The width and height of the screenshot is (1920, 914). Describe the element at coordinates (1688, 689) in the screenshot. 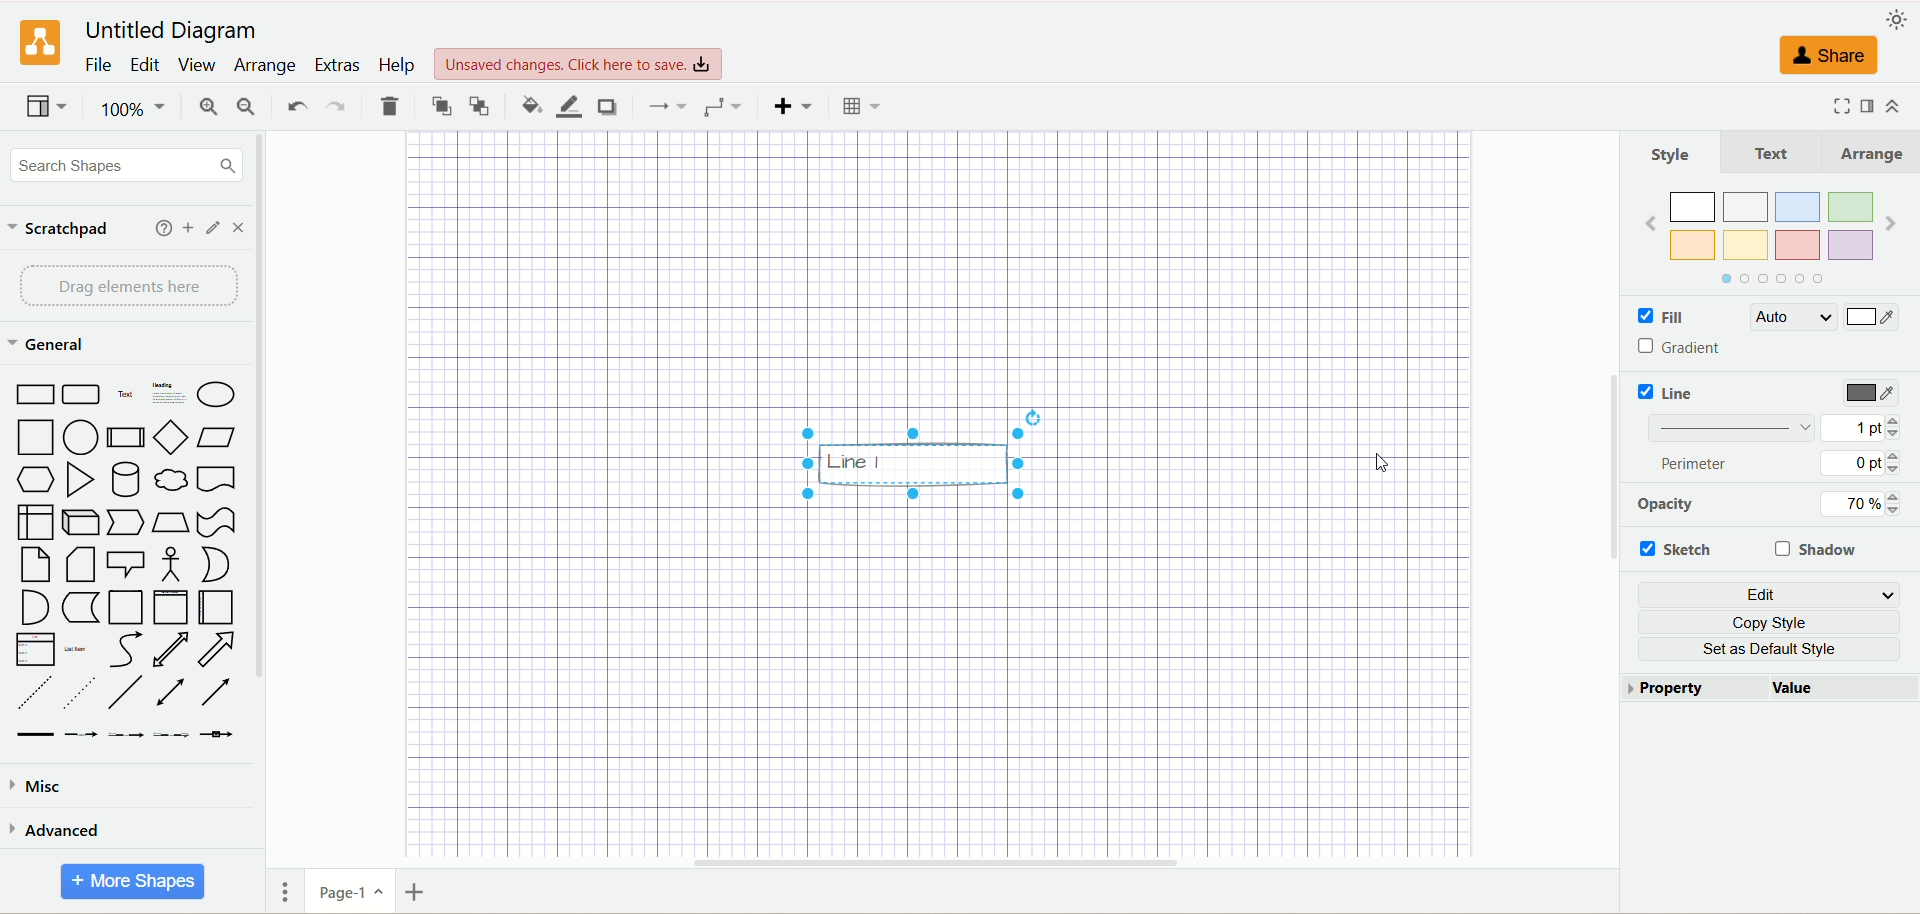

I see `property` at that location.